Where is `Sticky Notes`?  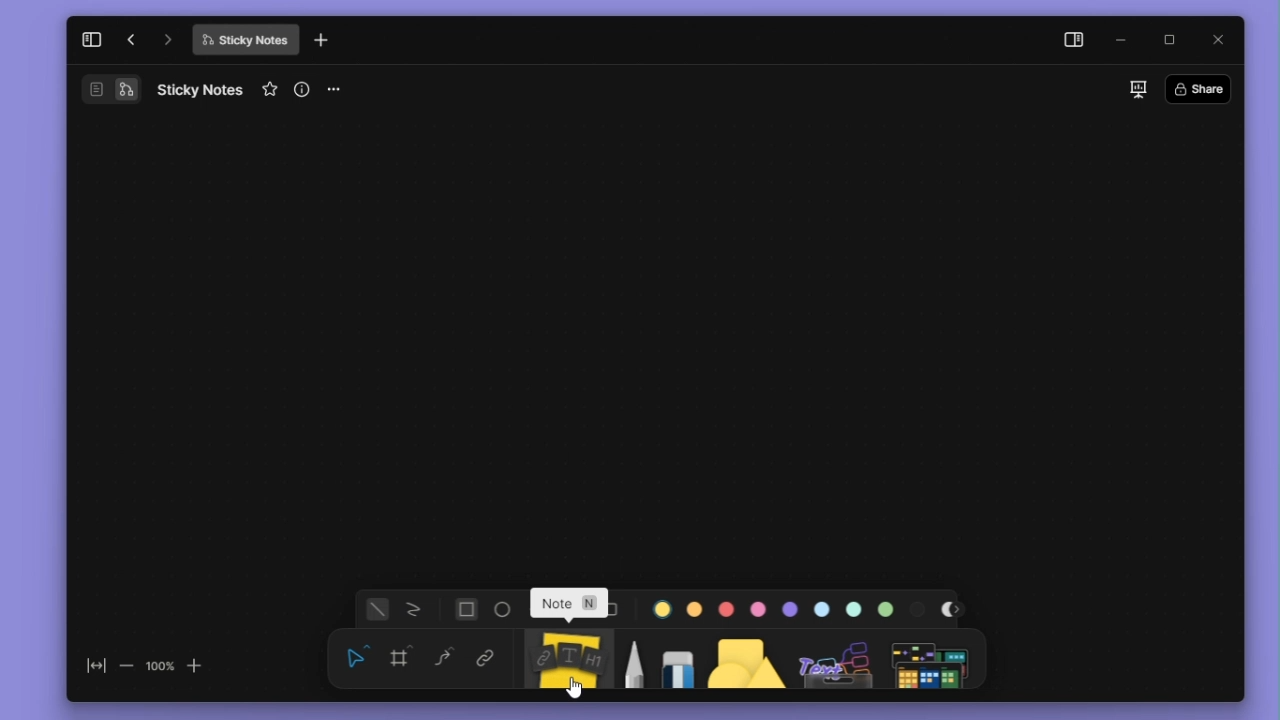
Sticky Notes is located at coordinates (204, 89).